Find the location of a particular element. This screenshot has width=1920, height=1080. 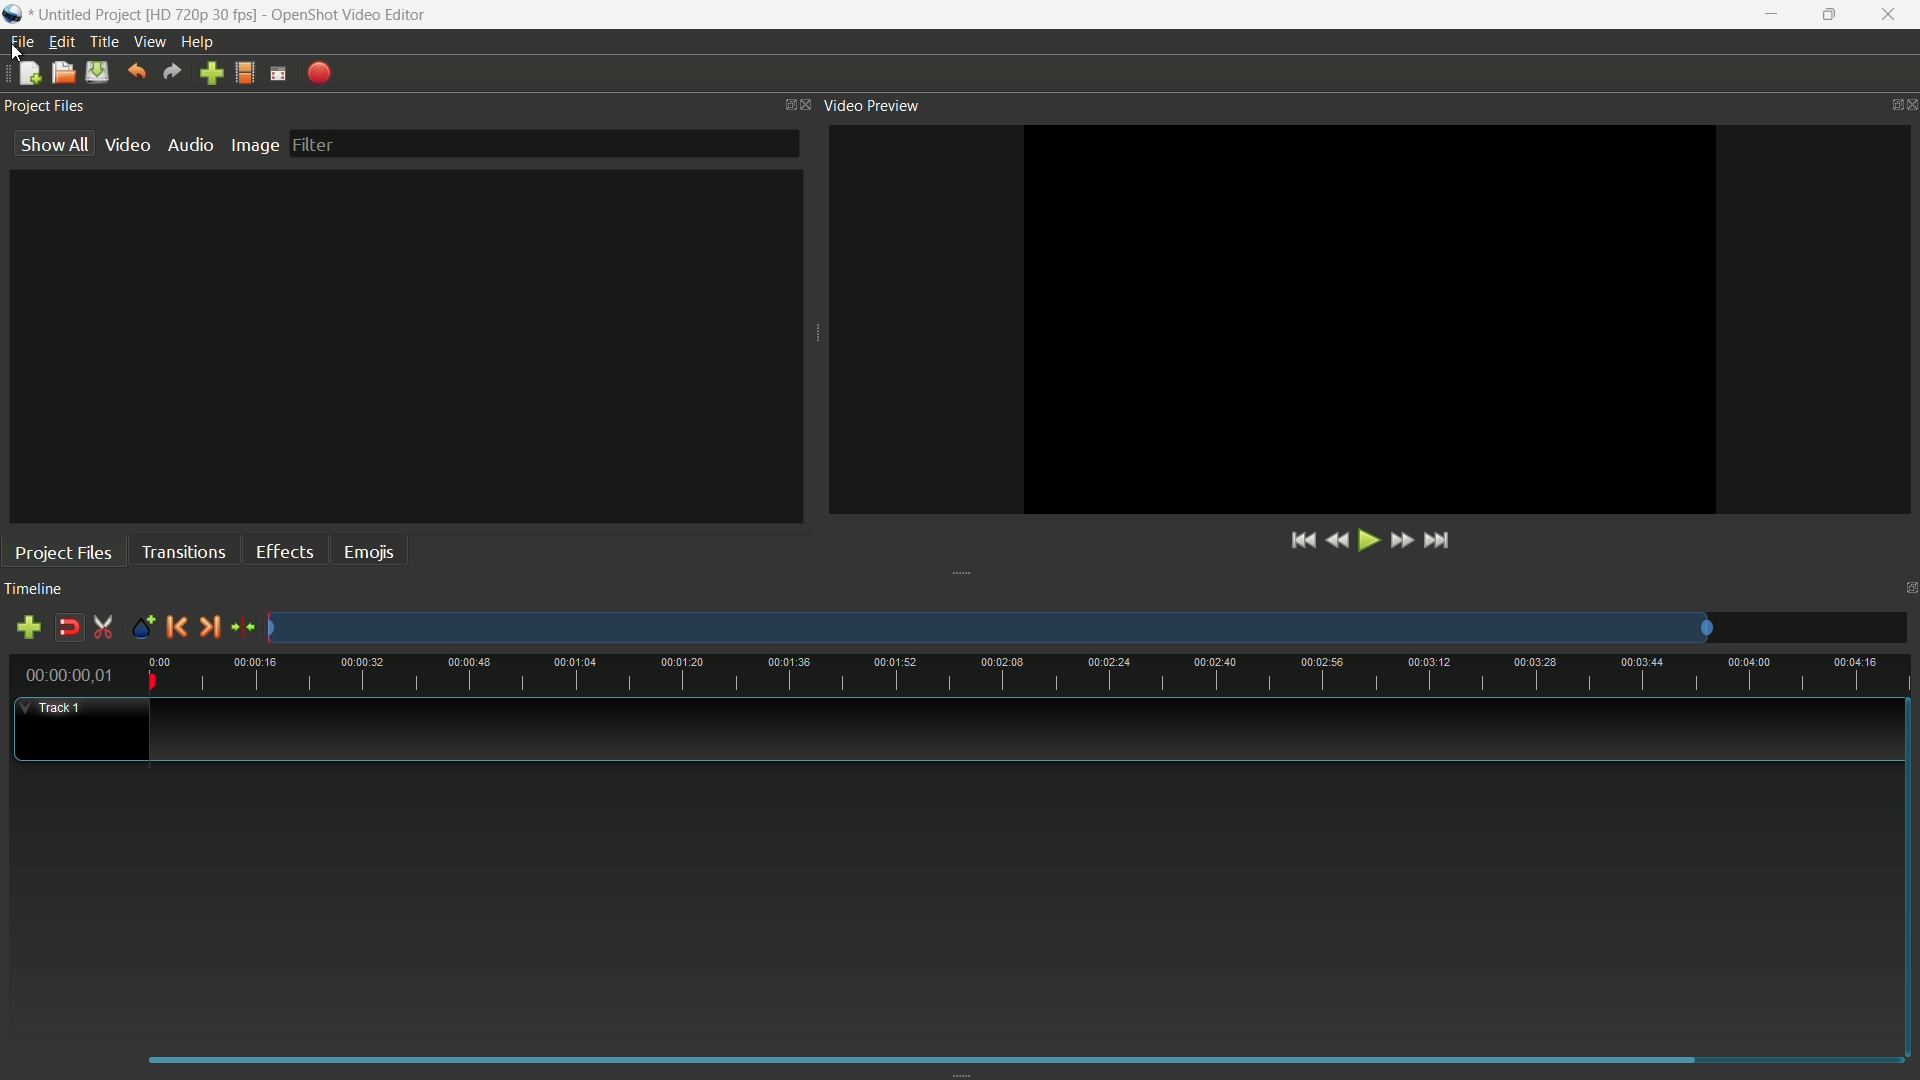

open file is located at coordinates (63, 74).